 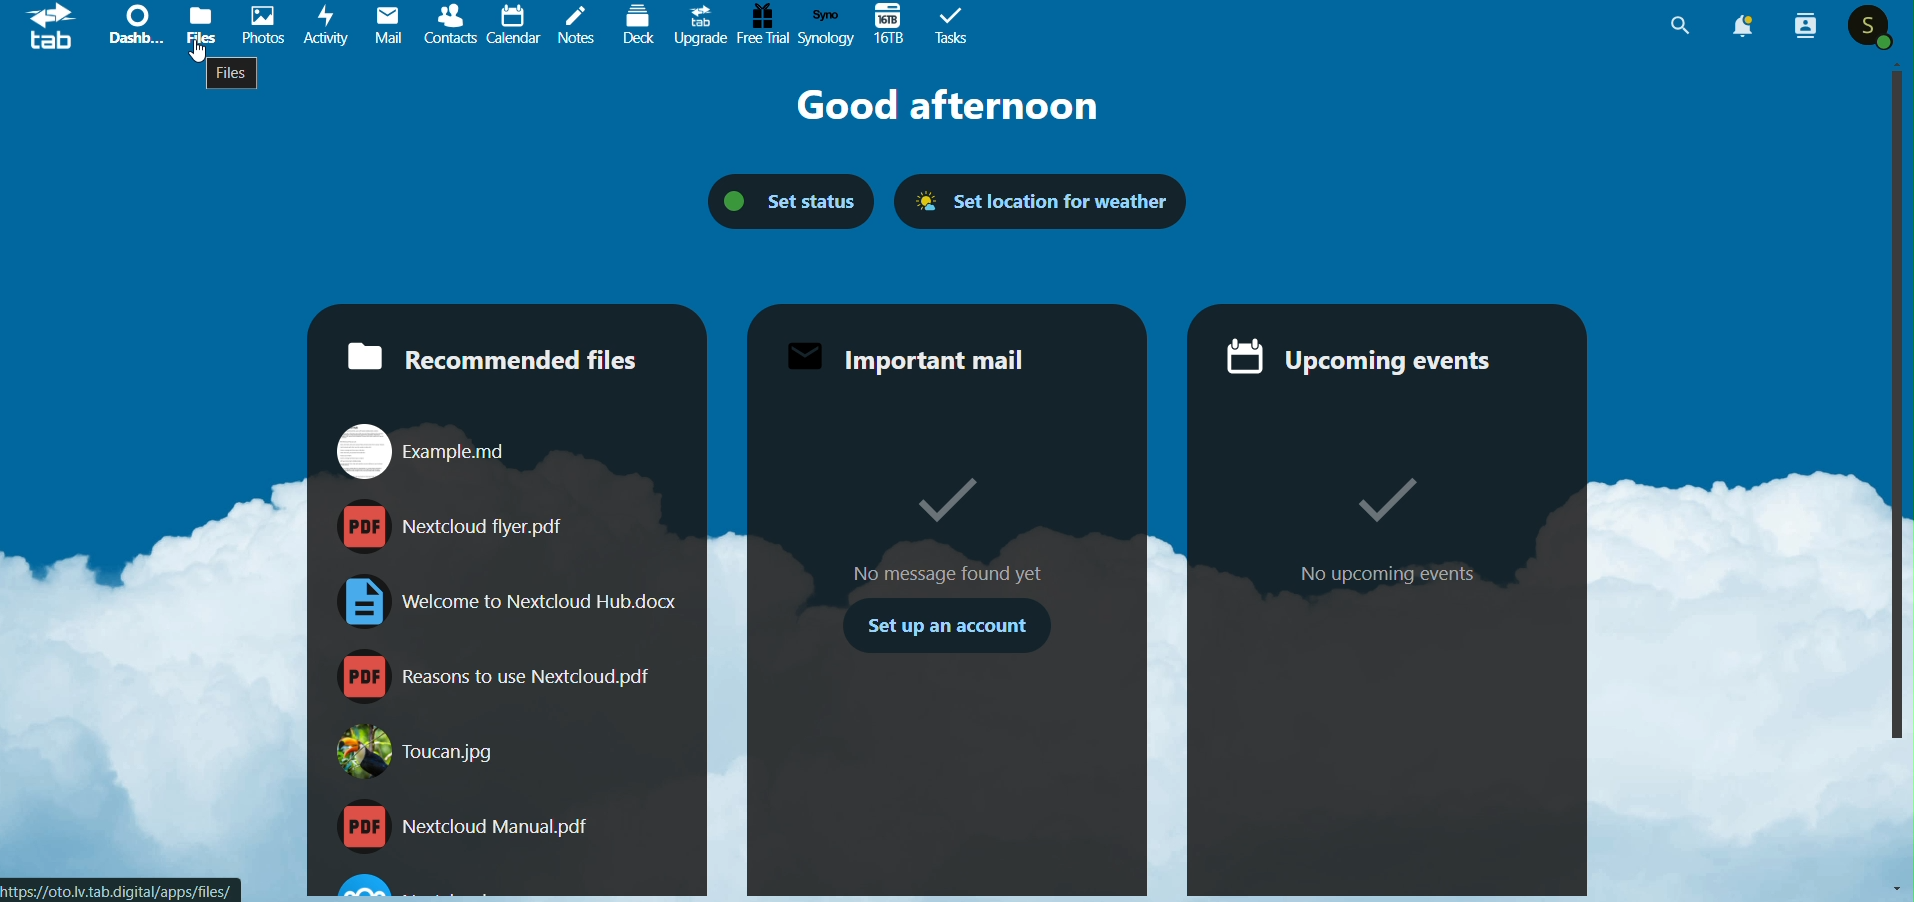 What do you see at coordinates (956, 28) in the screenshot?
I see `Tasks` at bounding box center [956, 28].